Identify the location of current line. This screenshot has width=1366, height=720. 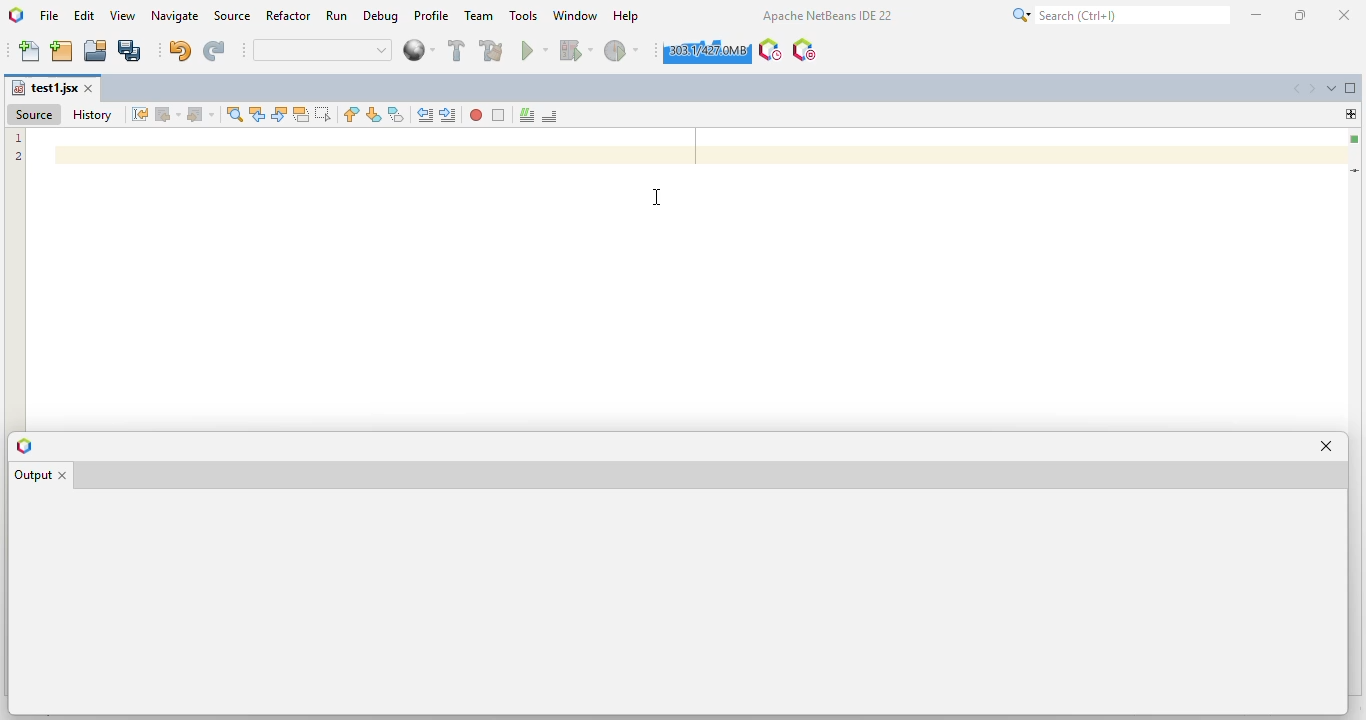
(1356, 170).